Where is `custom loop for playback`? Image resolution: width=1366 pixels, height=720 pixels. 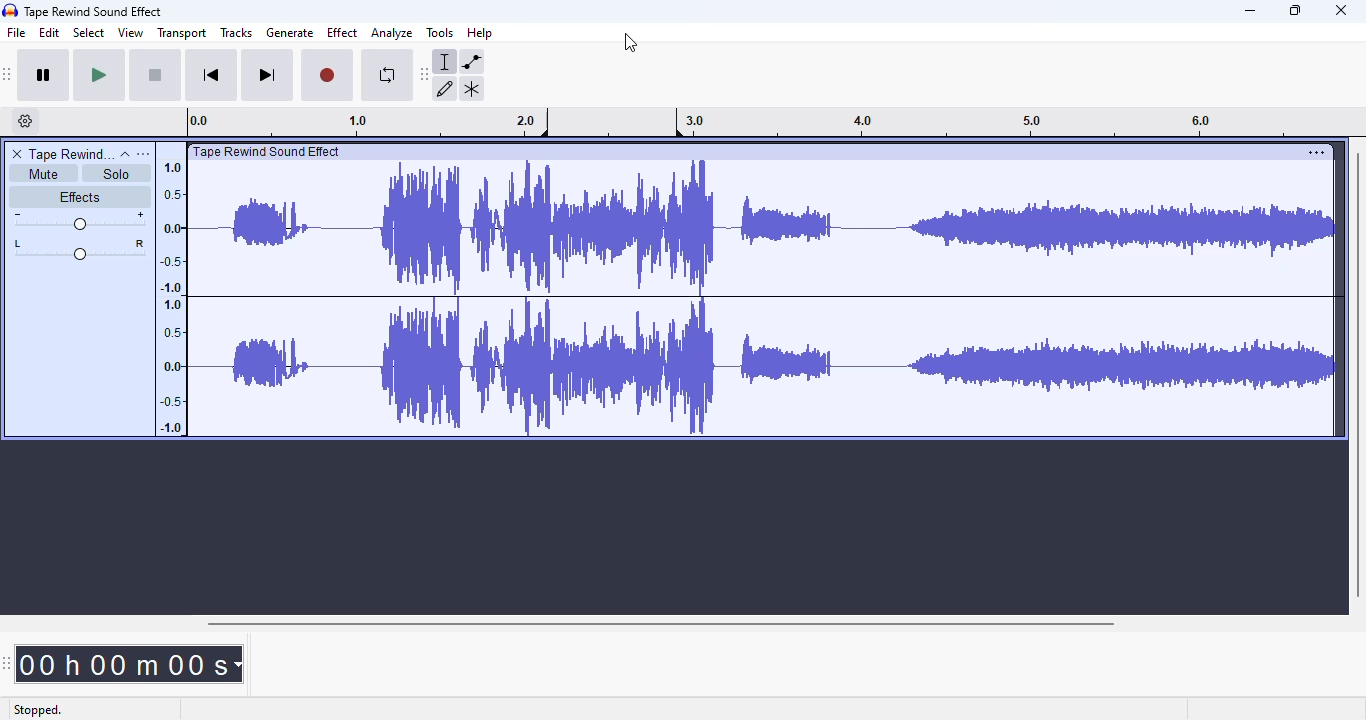
custom loop for playback is located at coordinates (613, 121).